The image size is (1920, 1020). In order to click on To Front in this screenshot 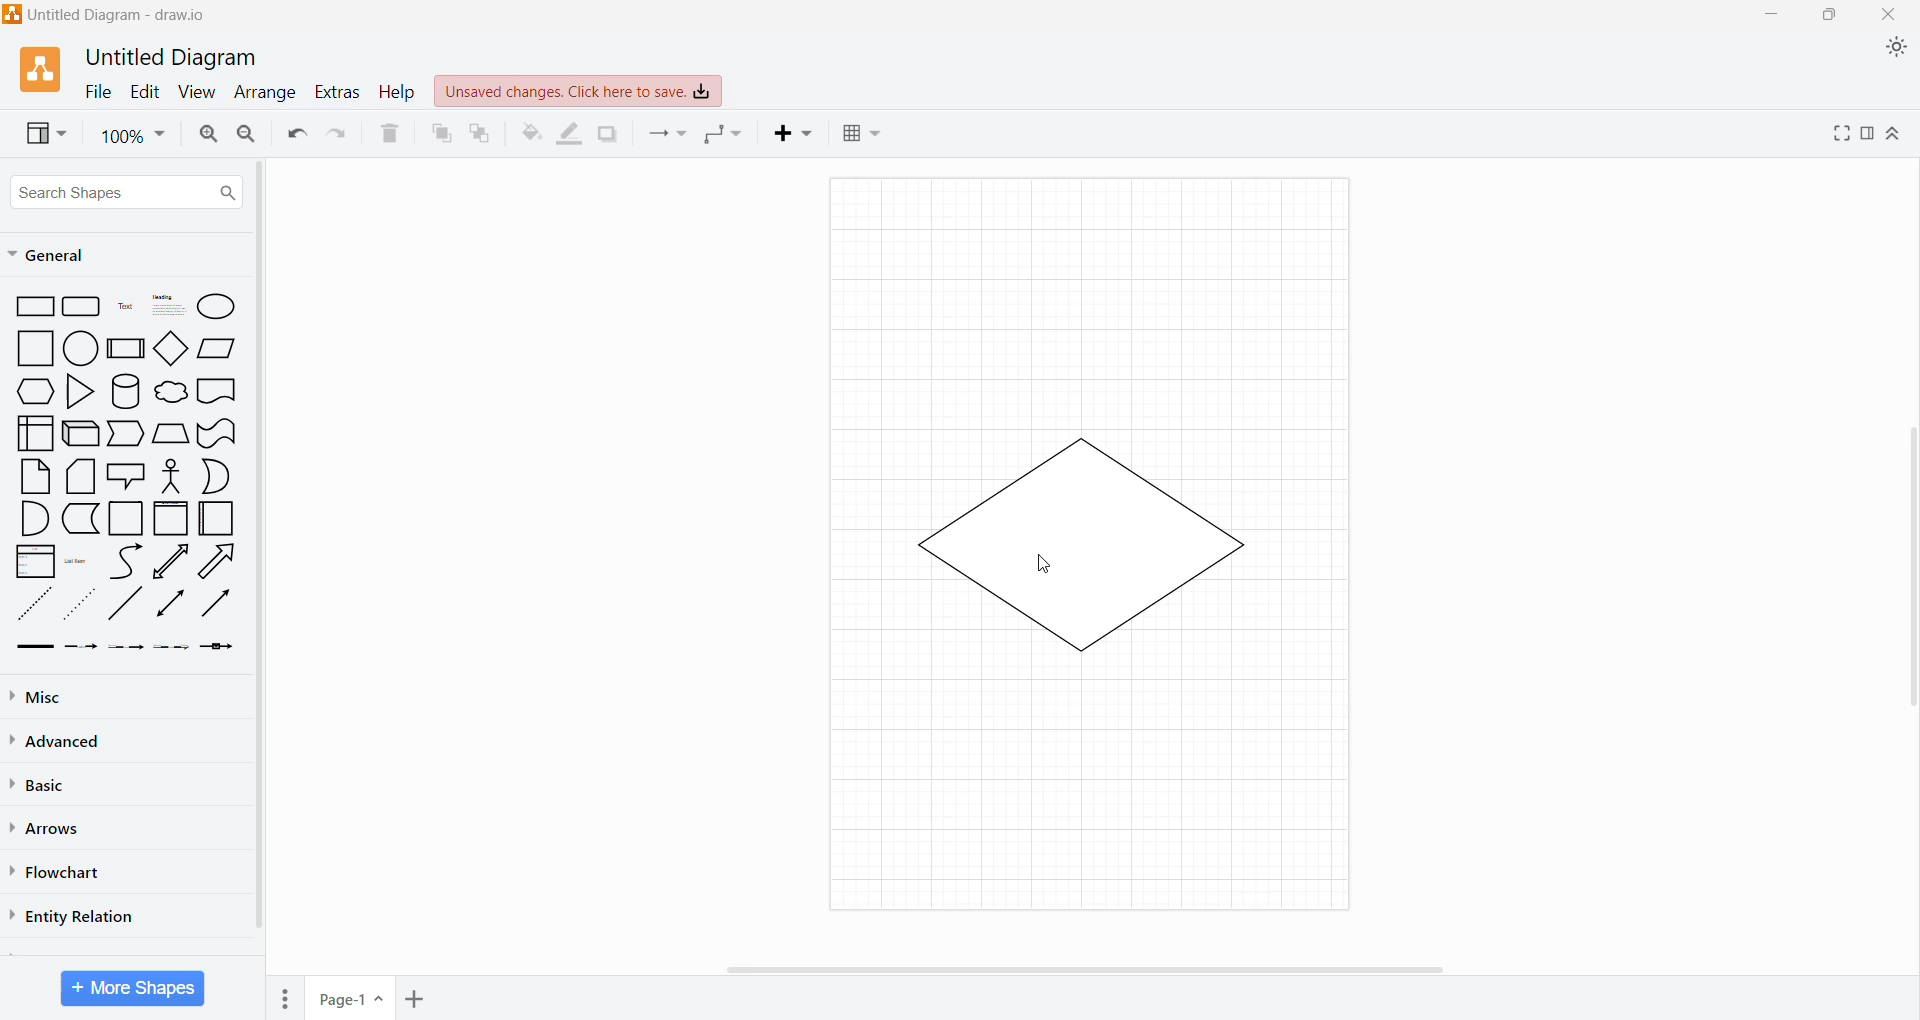, I will do `click(440, 134)`.